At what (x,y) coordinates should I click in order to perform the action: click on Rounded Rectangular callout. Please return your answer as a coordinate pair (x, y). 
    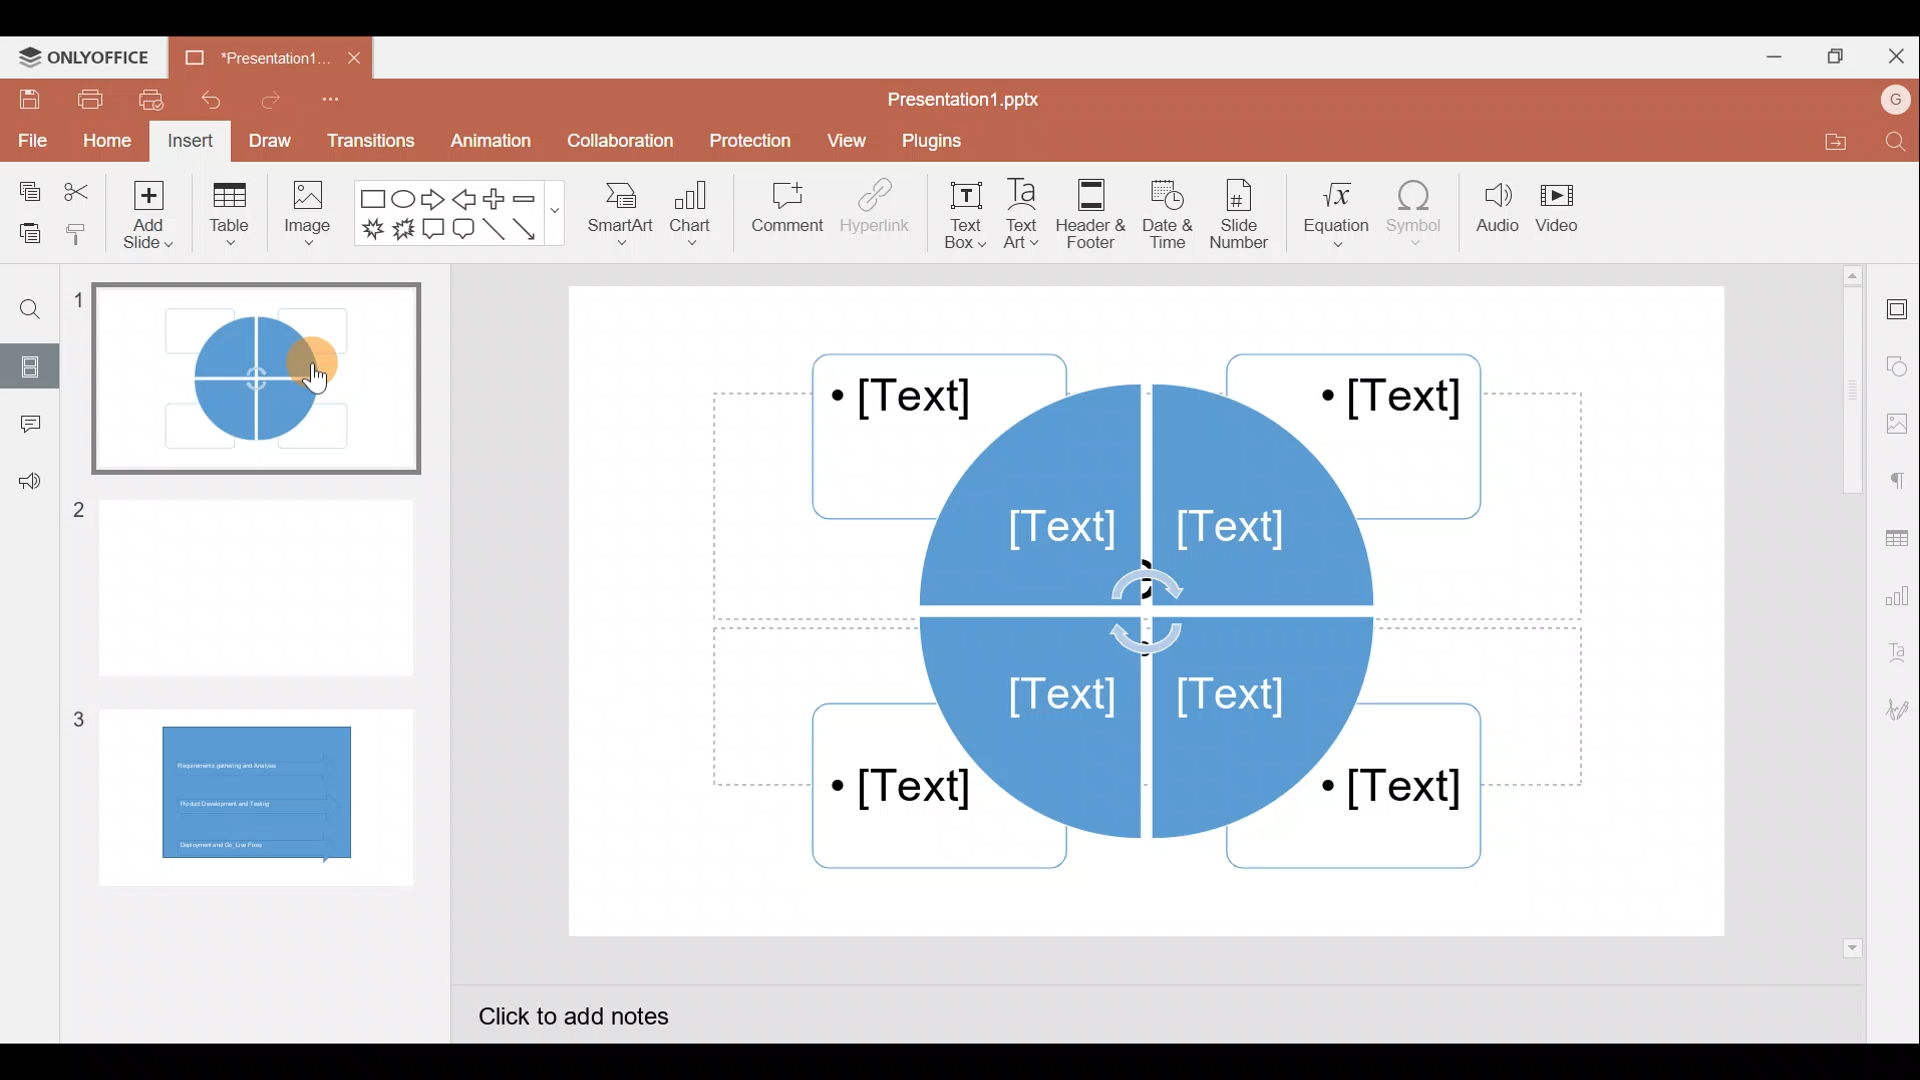
    Looking at the image, I should click on (463, 232).